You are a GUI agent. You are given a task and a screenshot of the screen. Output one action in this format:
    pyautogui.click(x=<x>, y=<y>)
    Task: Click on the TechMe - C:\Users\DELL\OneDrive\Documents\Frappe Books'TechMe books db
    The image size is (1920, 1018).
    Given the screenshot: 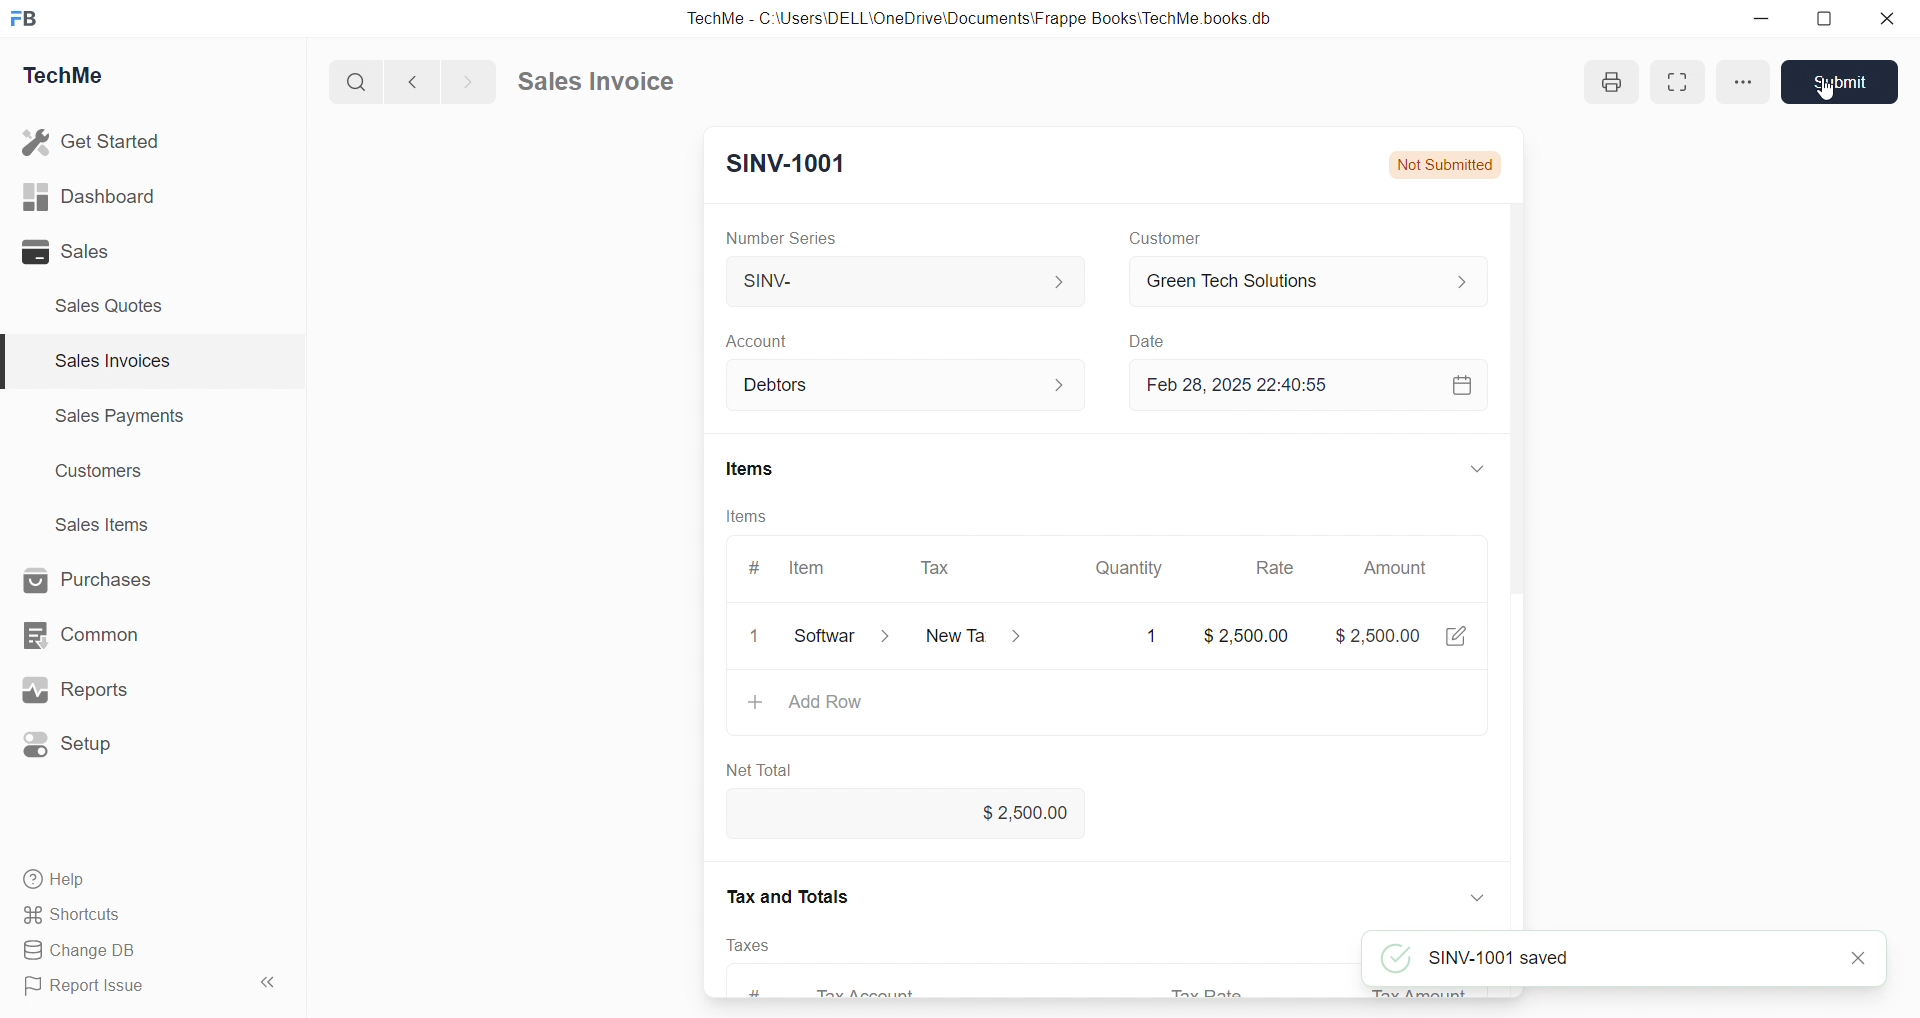 What is the action you would take?
    pyautogui.click(x=984, y=18)
    